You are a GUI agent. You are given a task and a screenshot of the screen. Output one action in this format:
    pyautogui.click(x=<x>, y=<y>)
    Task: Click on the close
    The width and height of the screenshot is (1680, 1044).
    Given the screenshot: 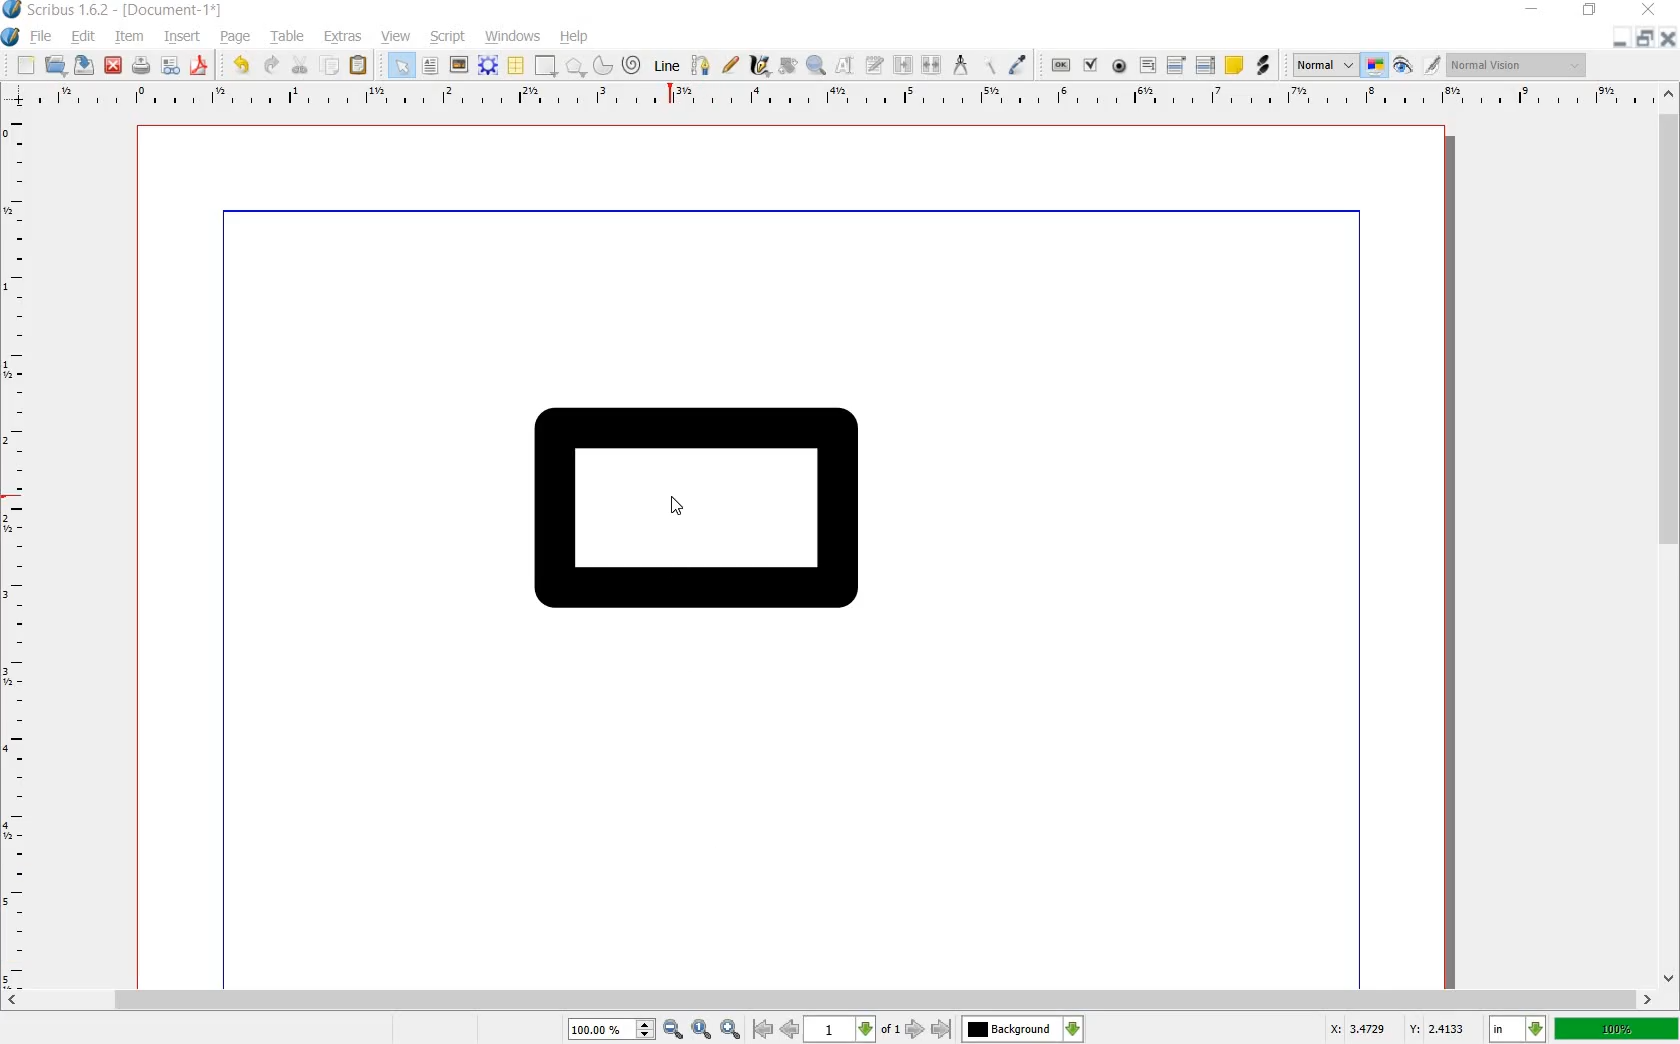 What is the action you would take?
    pyautogui.click(x=114, y=64)
    